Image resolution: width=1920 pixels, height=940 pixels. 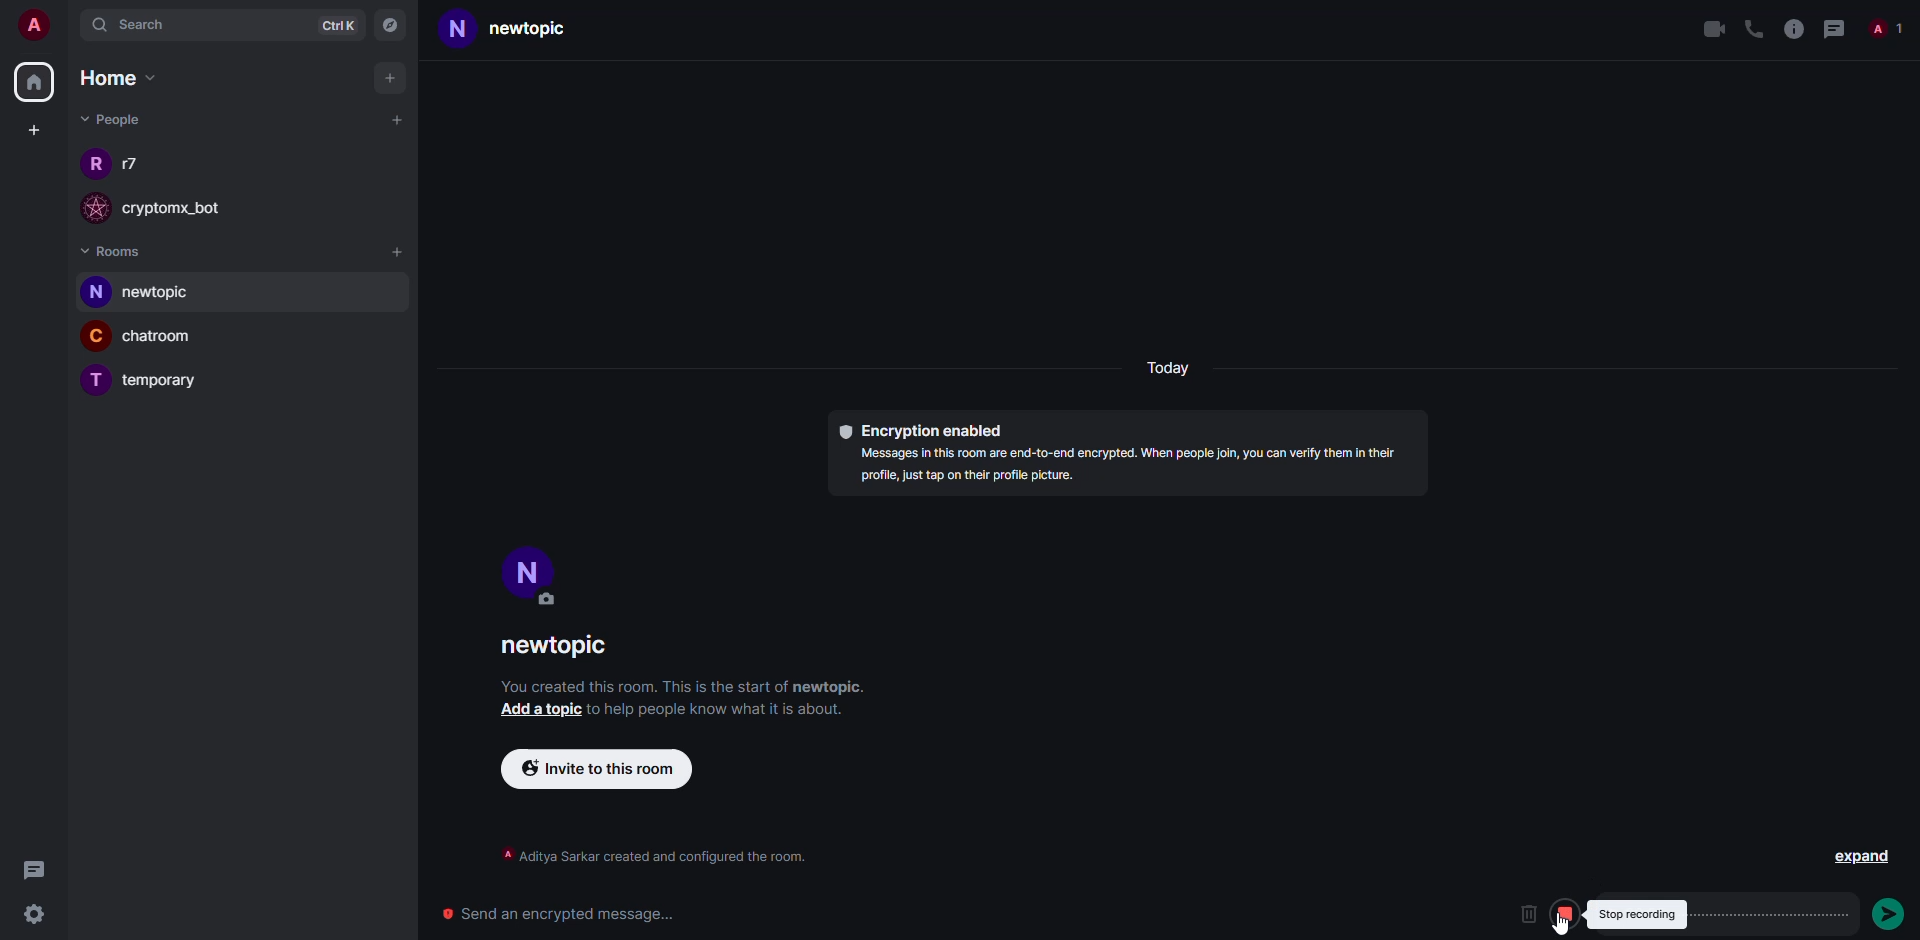 I want to click on people, so click(x=112, y=120).